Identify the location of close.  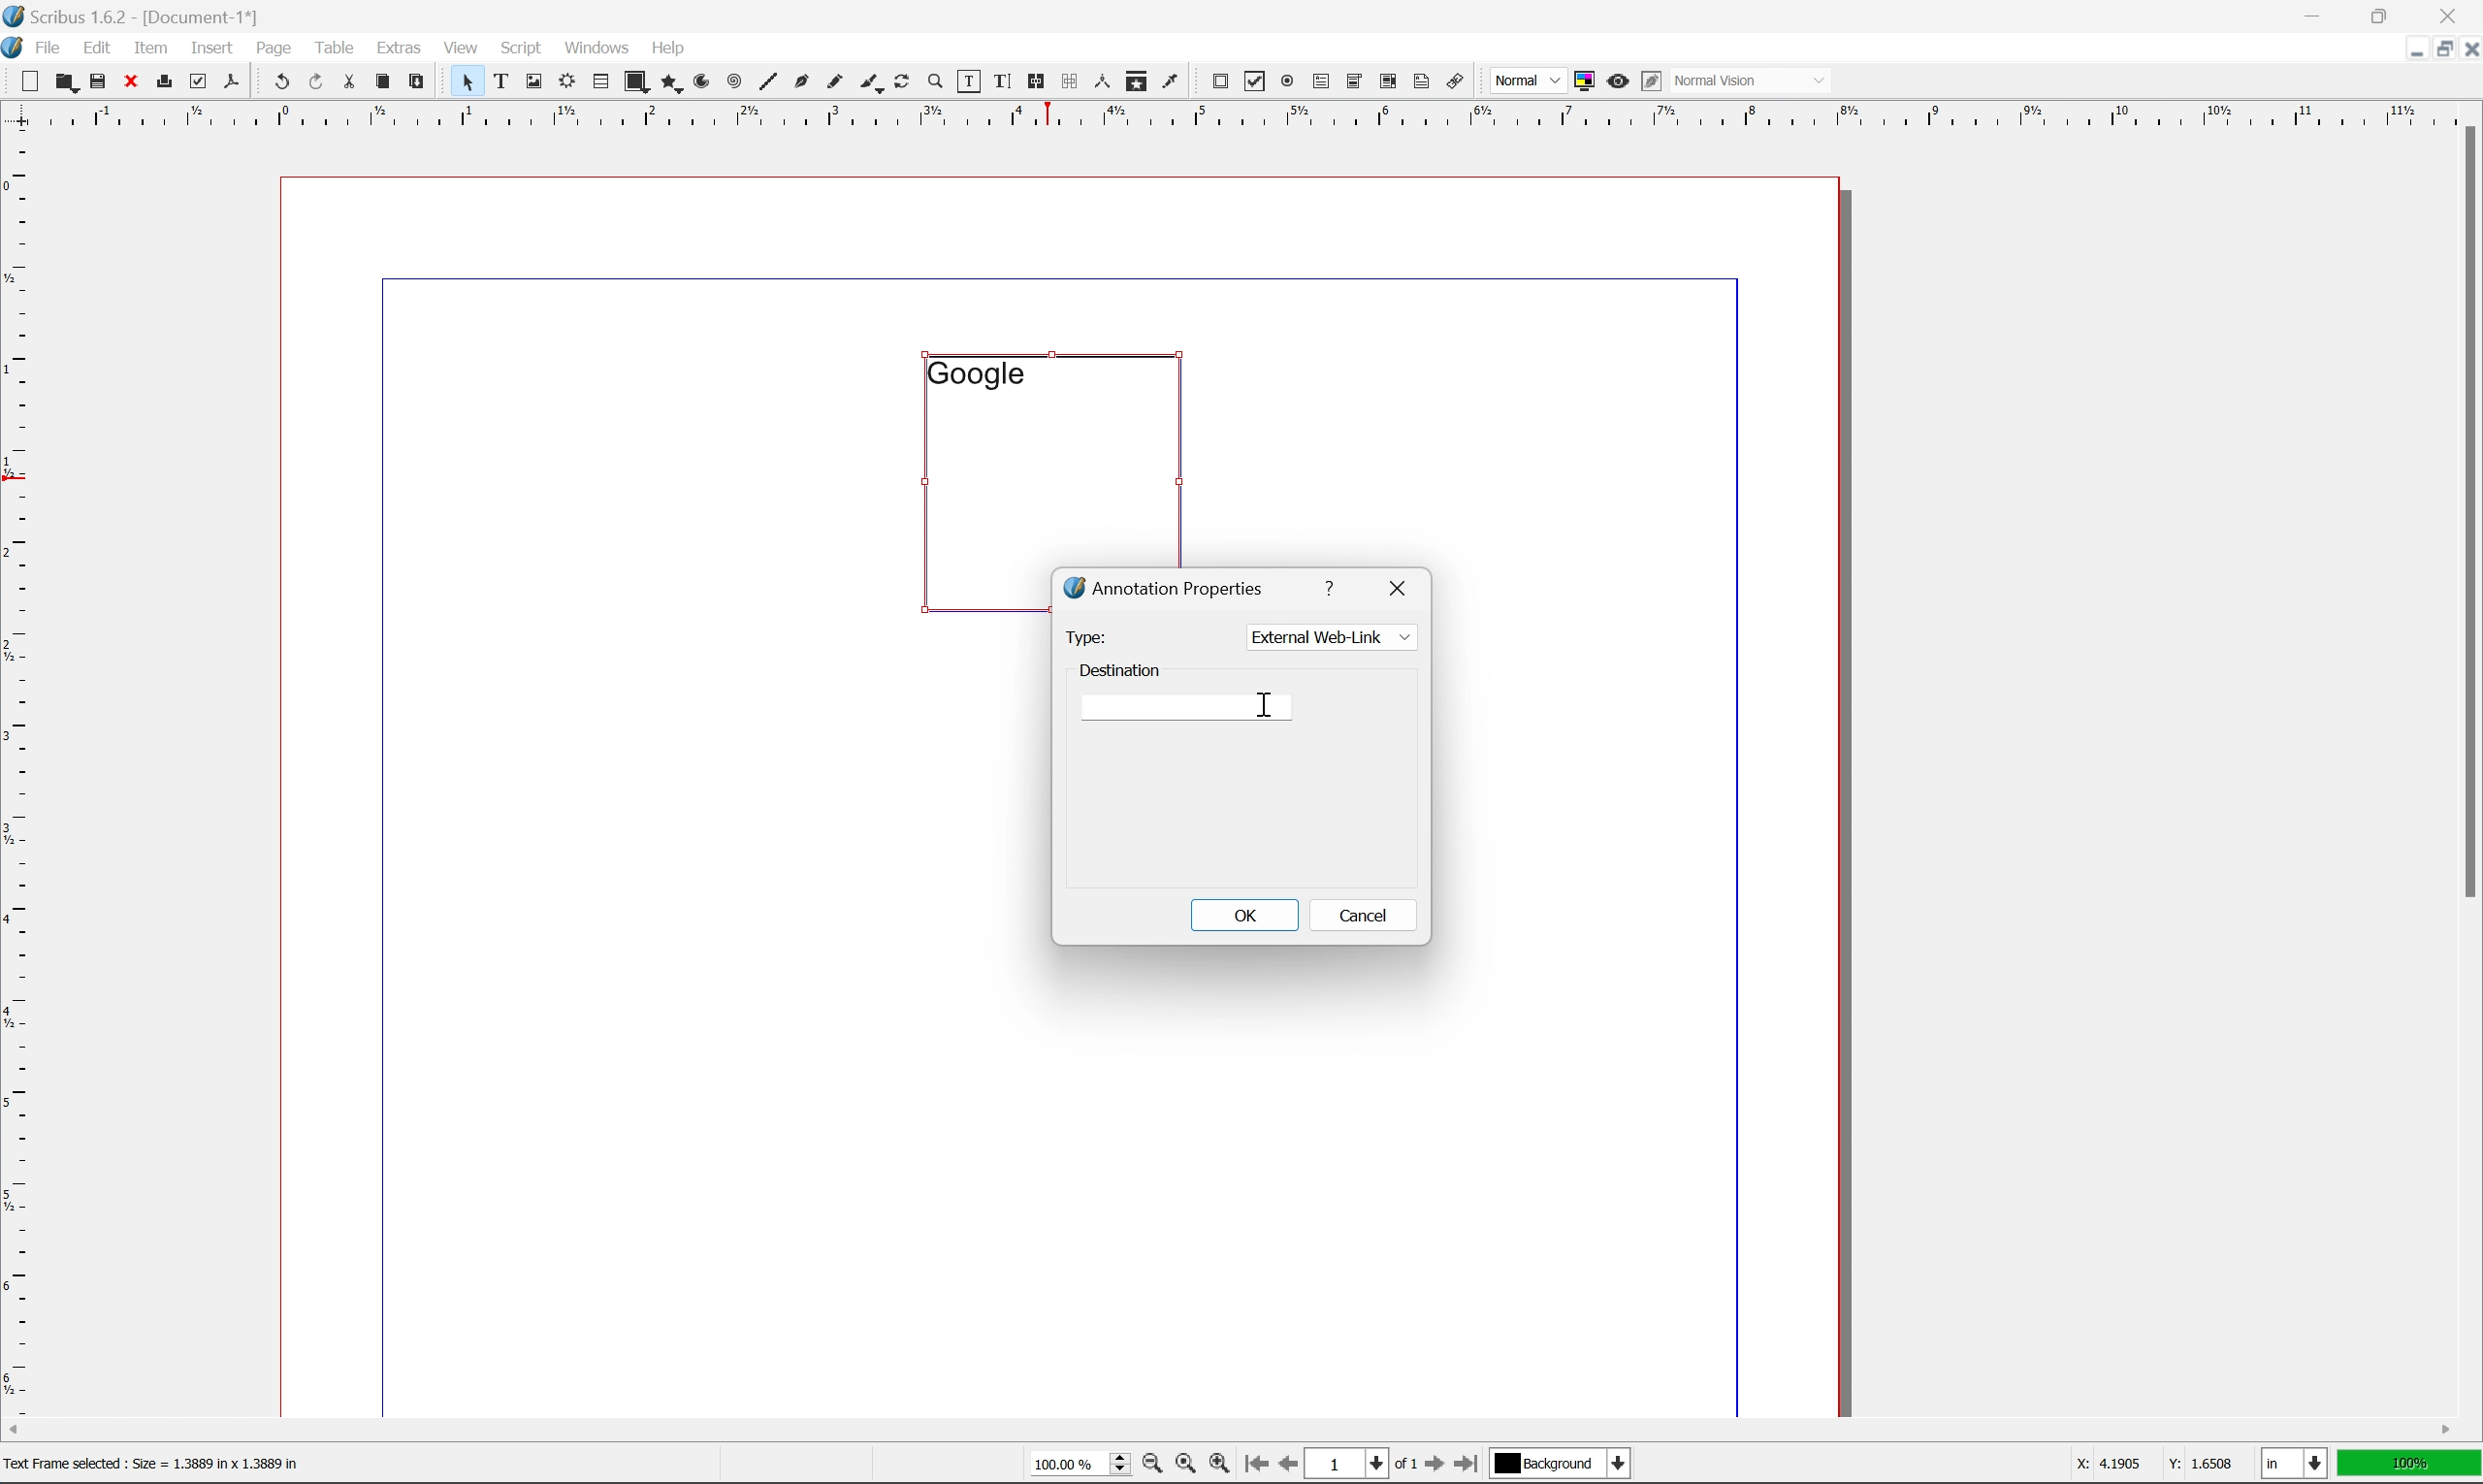
(1402, 585).